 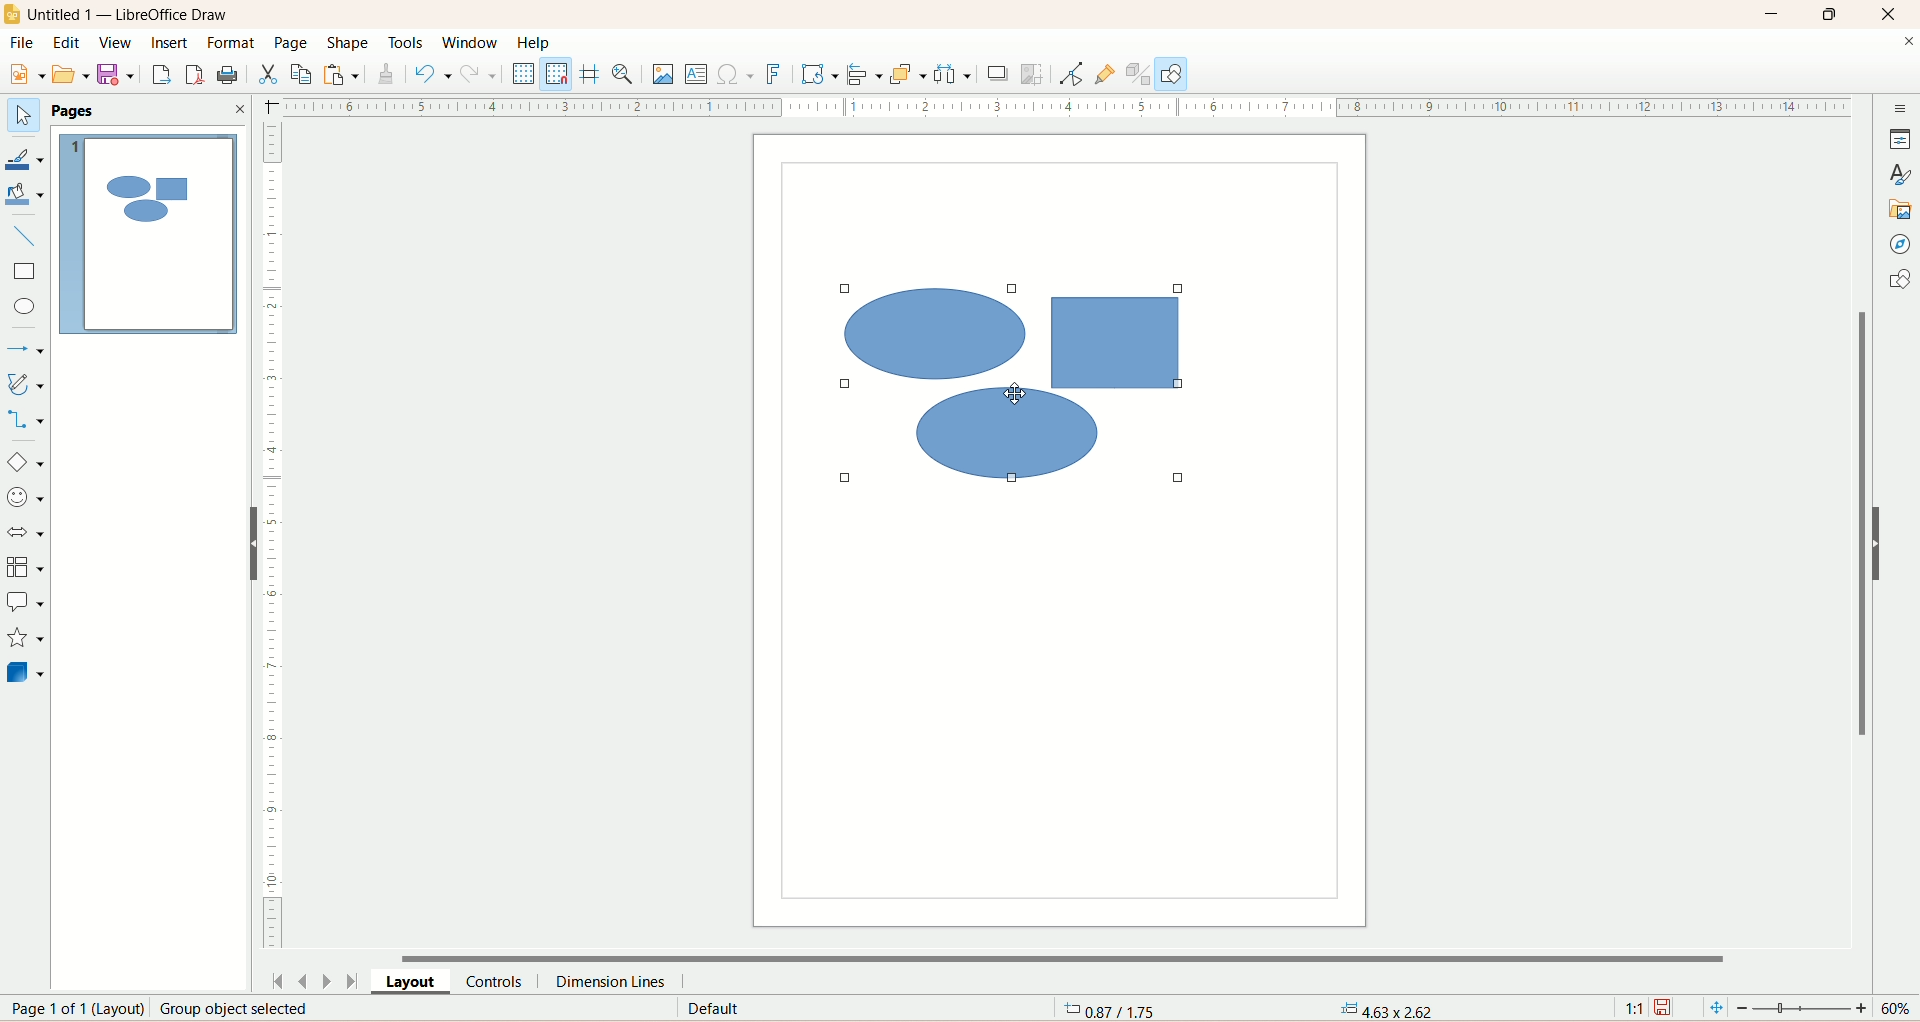 I want to click on select atleast three object to distribute, so click(x=953, y=74).